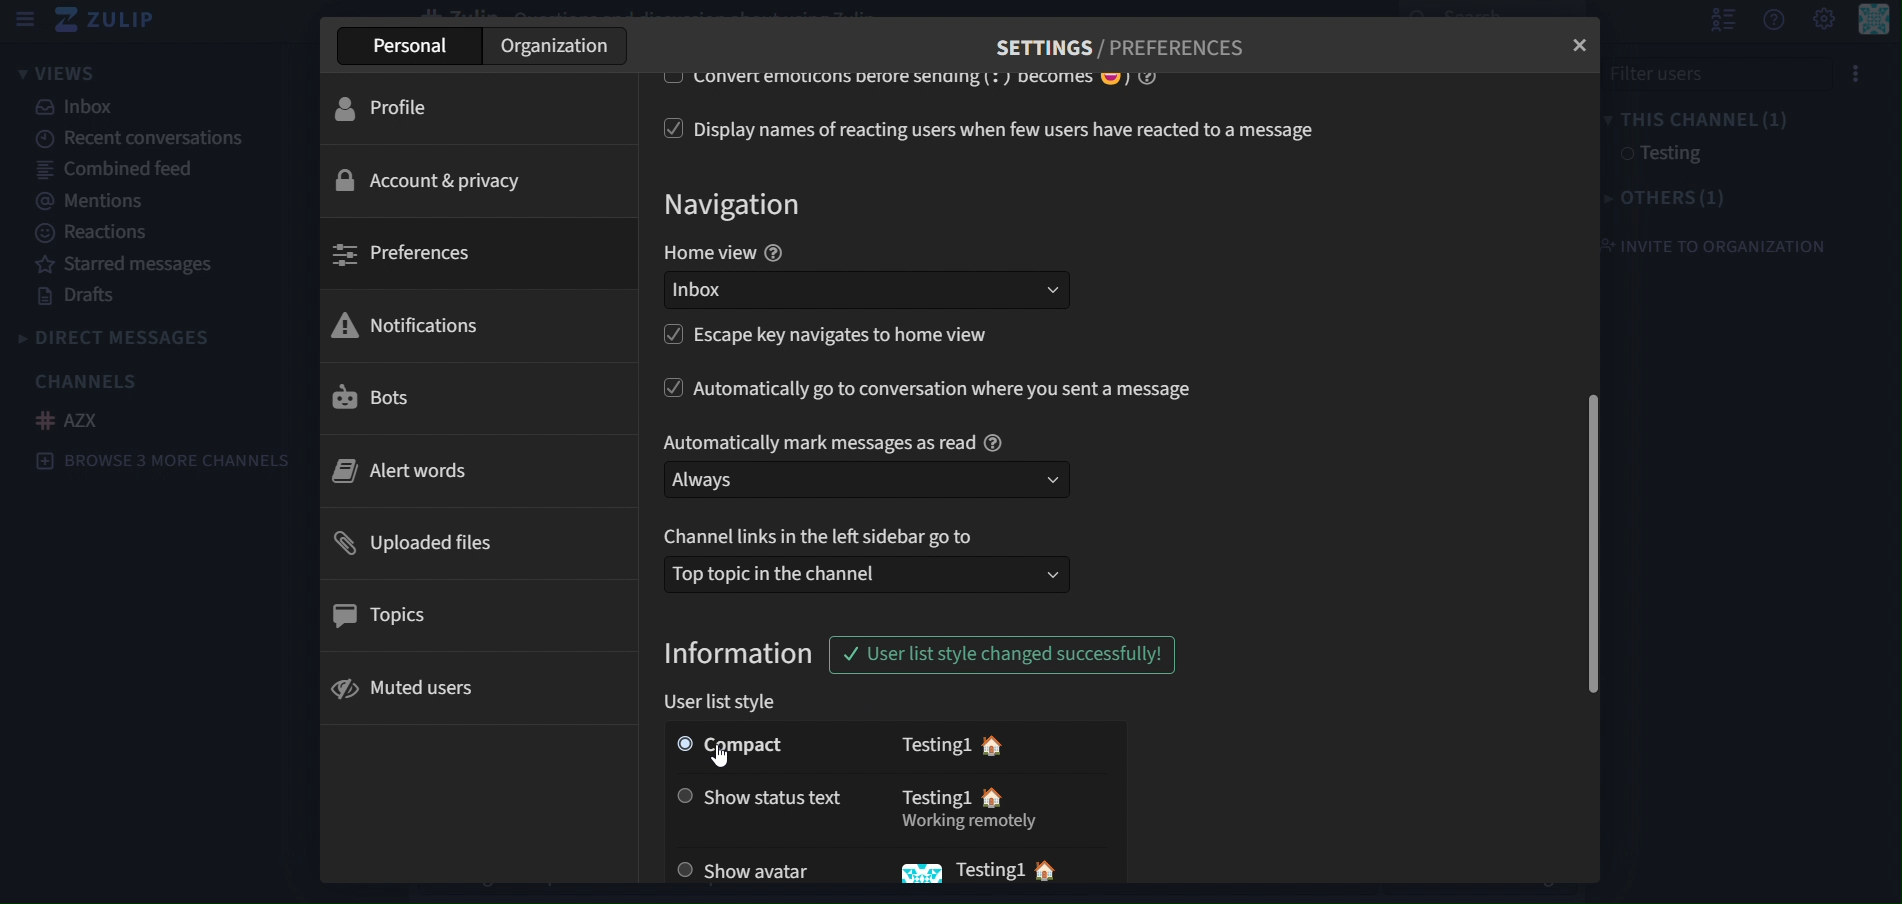 Image resolution: width=1902 pixels, height=904 pixels. I want to click on User list style changed successfully!, so click(998, 655).